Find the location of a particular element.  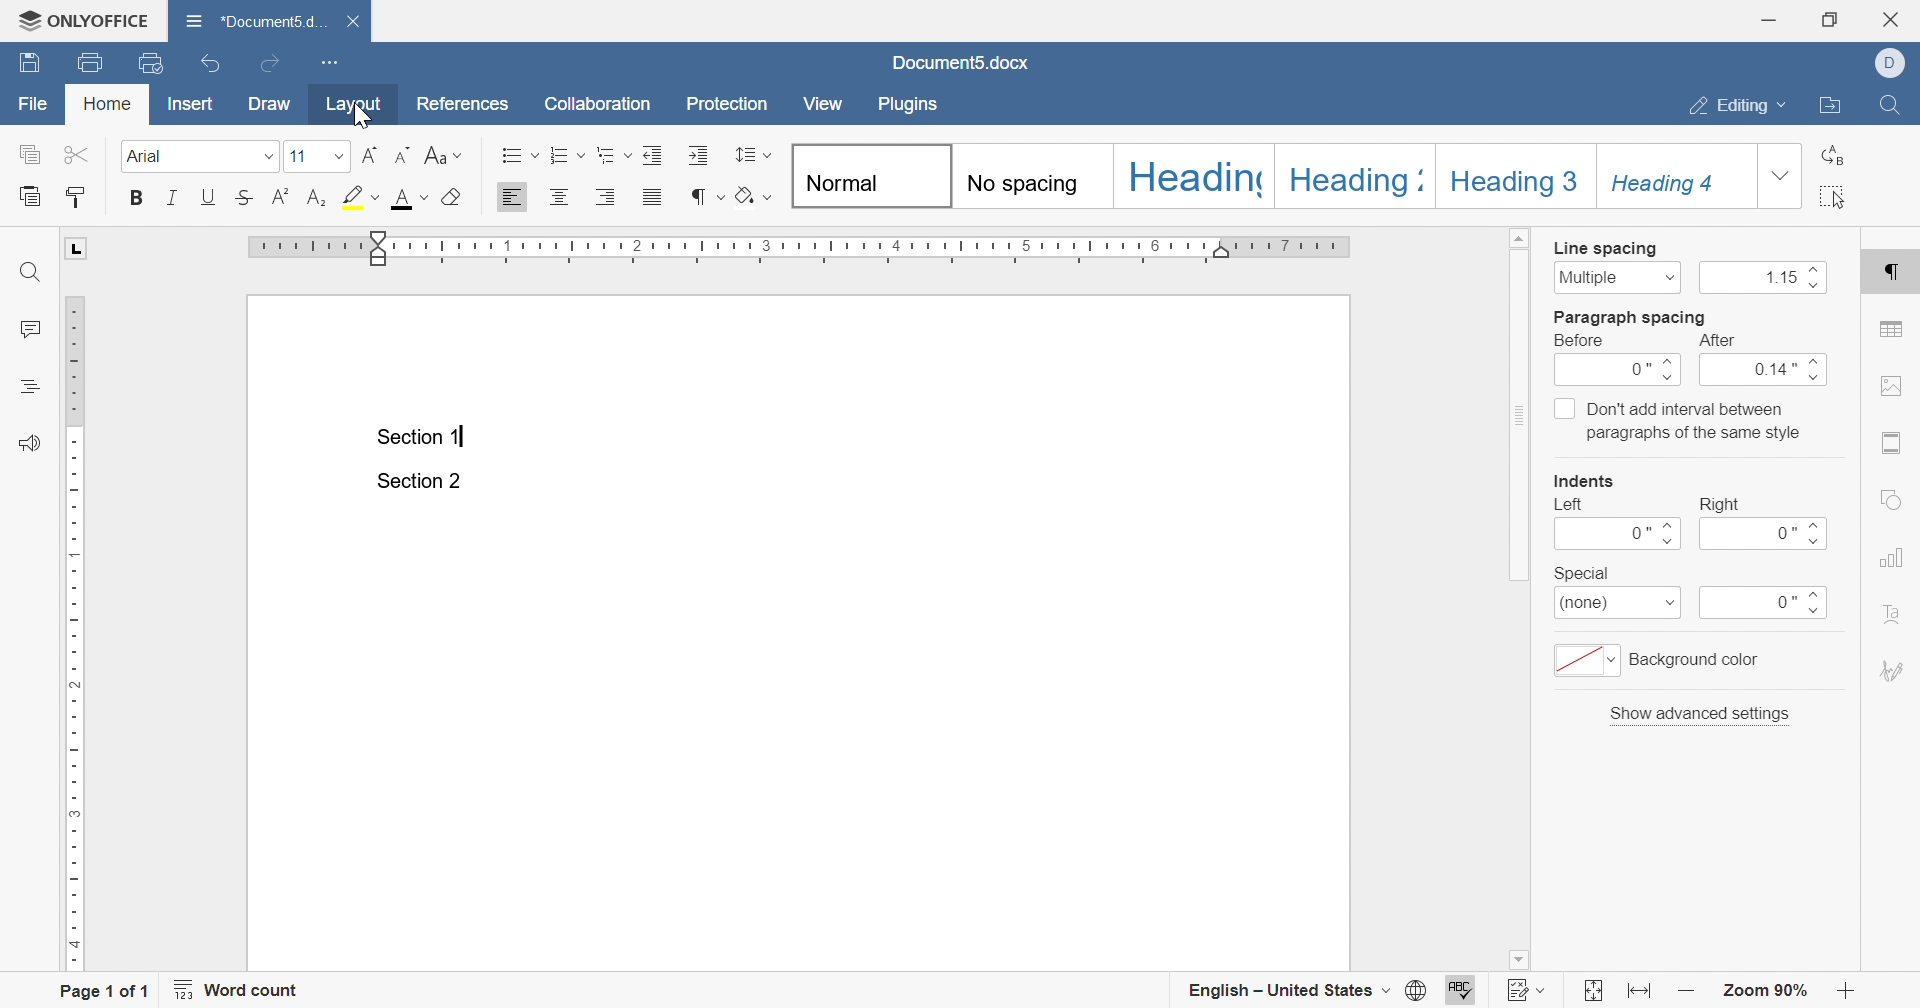

0 is located at coordinates (1767, 534).